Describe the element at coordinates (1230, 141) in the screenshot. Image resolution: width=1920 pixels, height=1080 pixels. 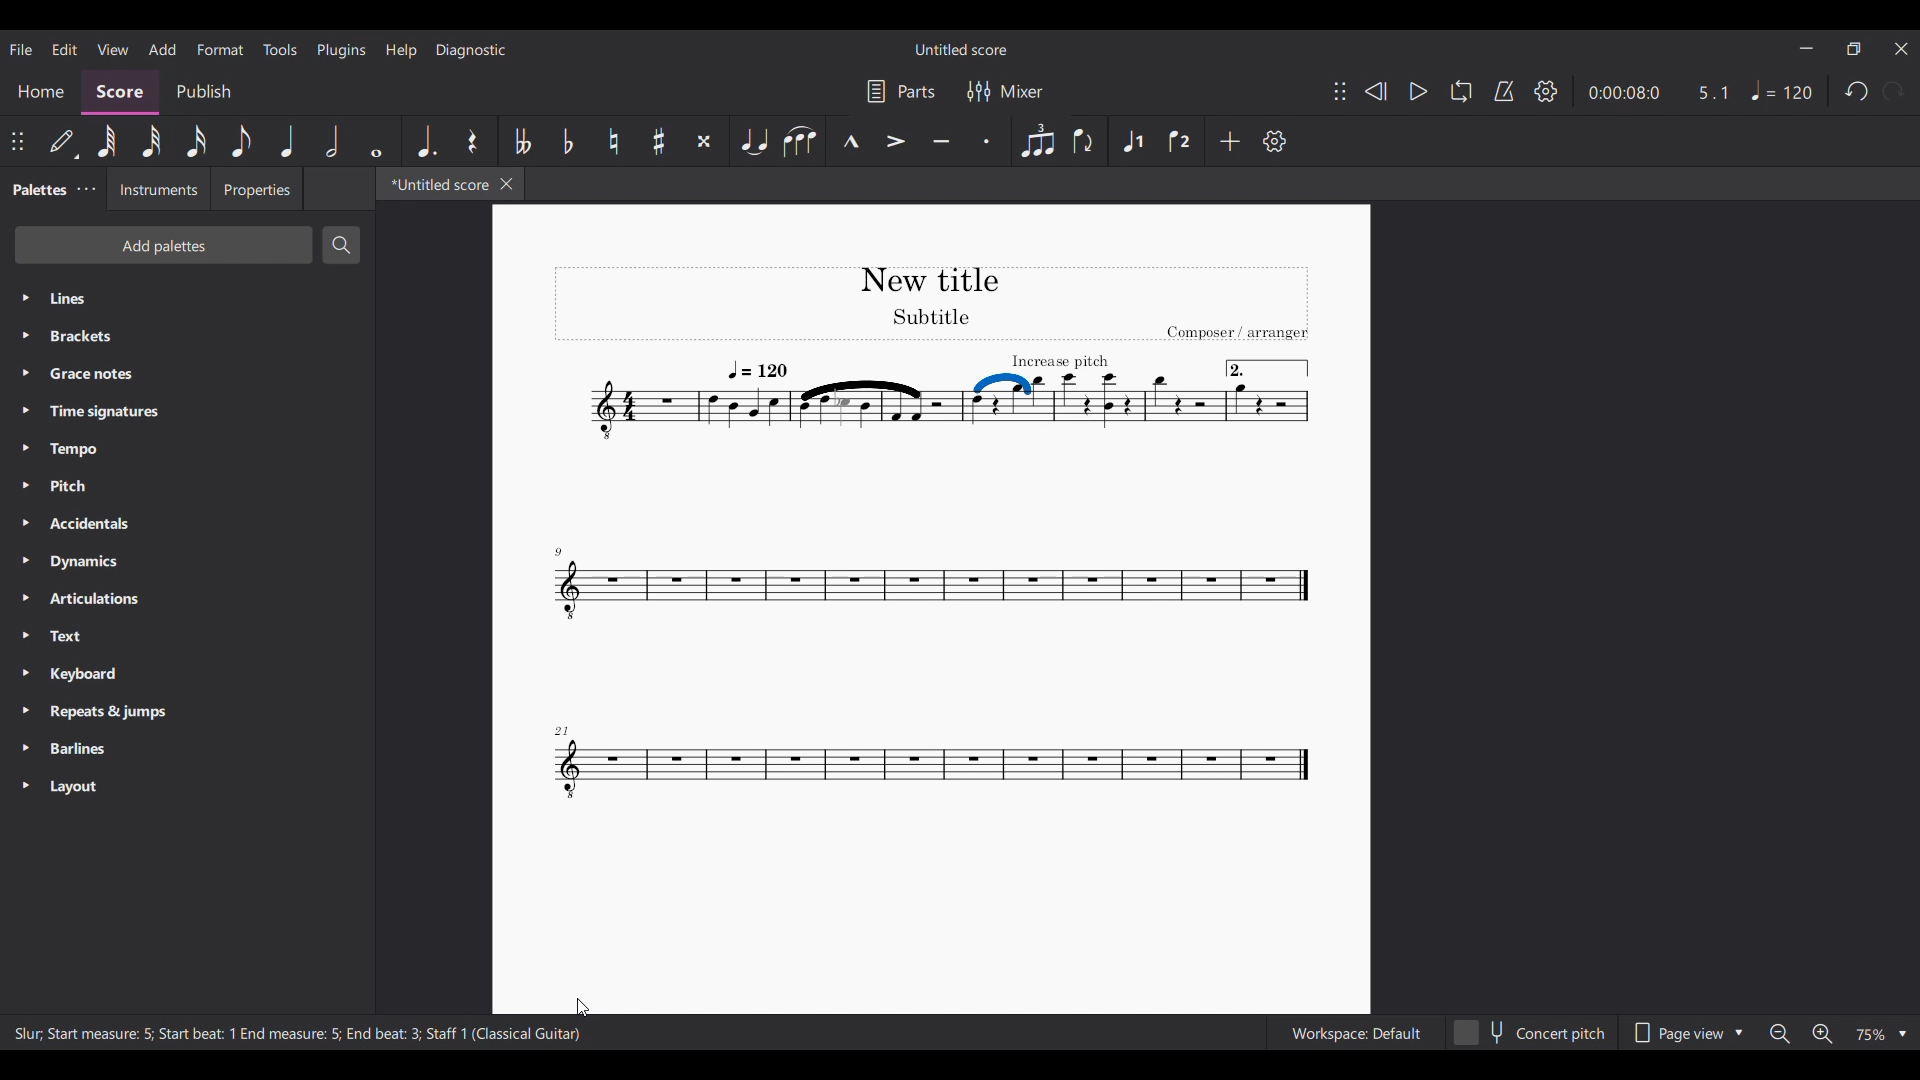
I see `Add` at that location.